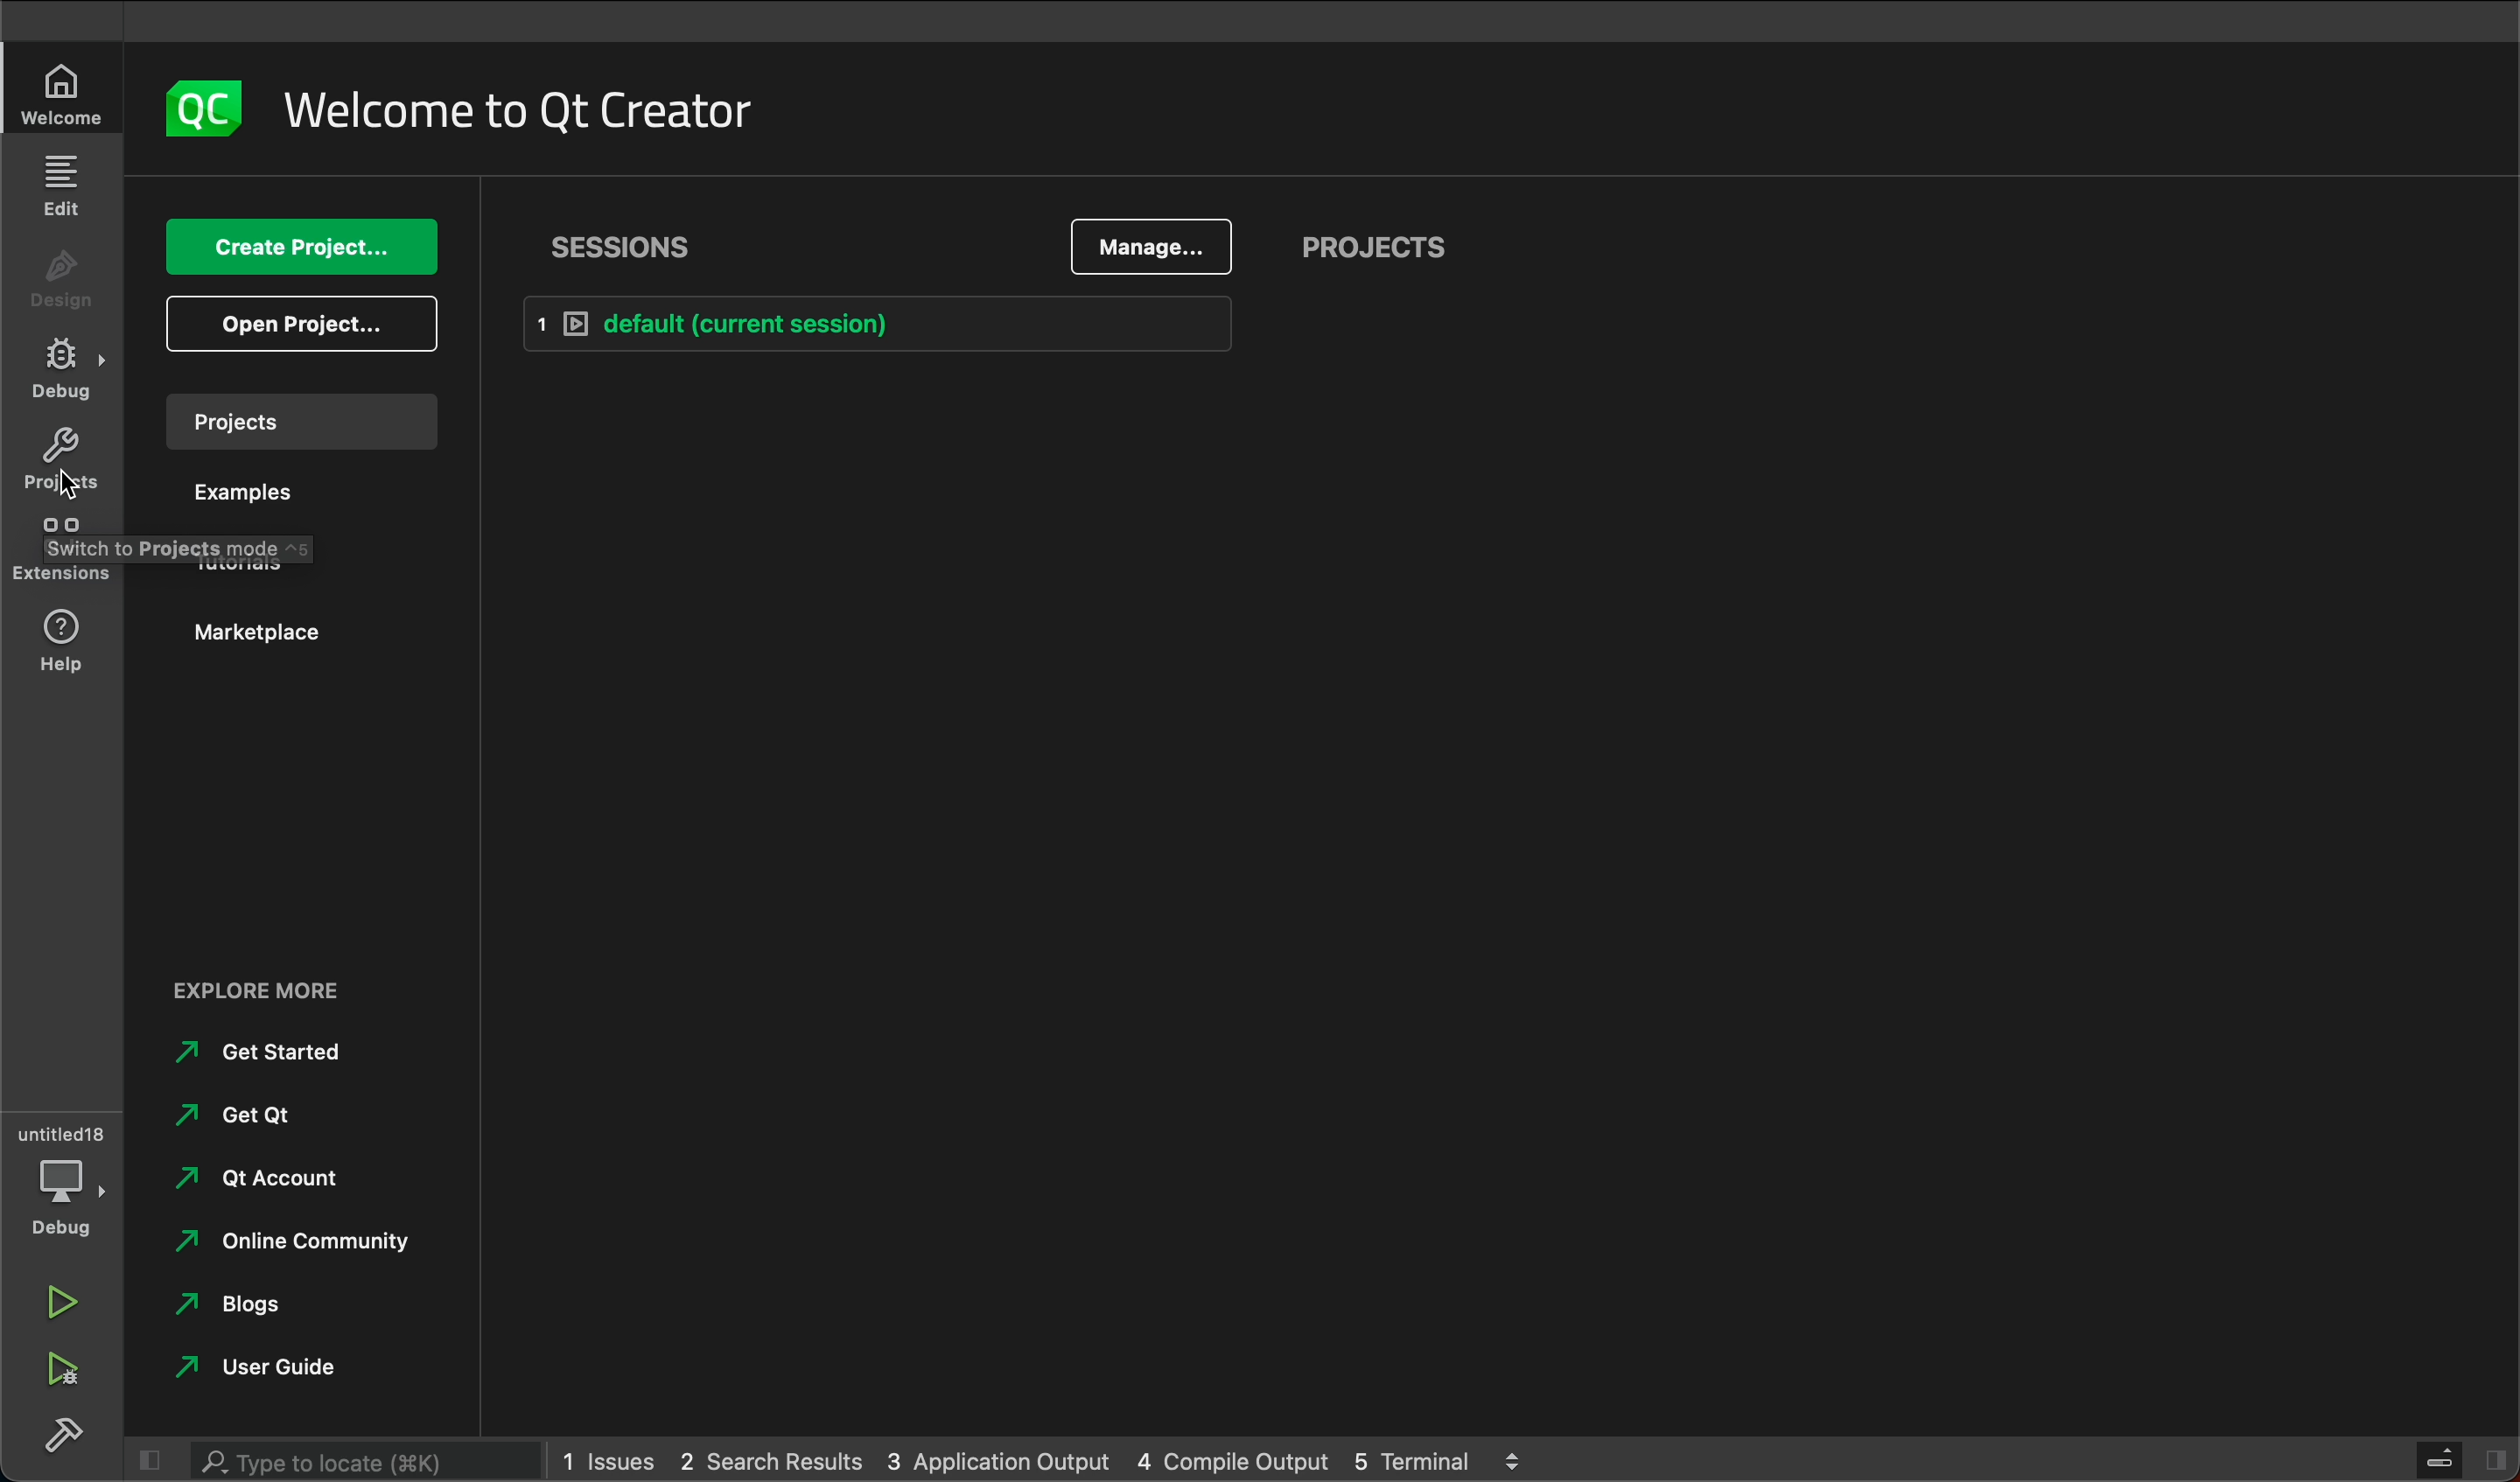  Describe the element at coordinates (297, 239) in the screenshot. I see `create projects` at that location.